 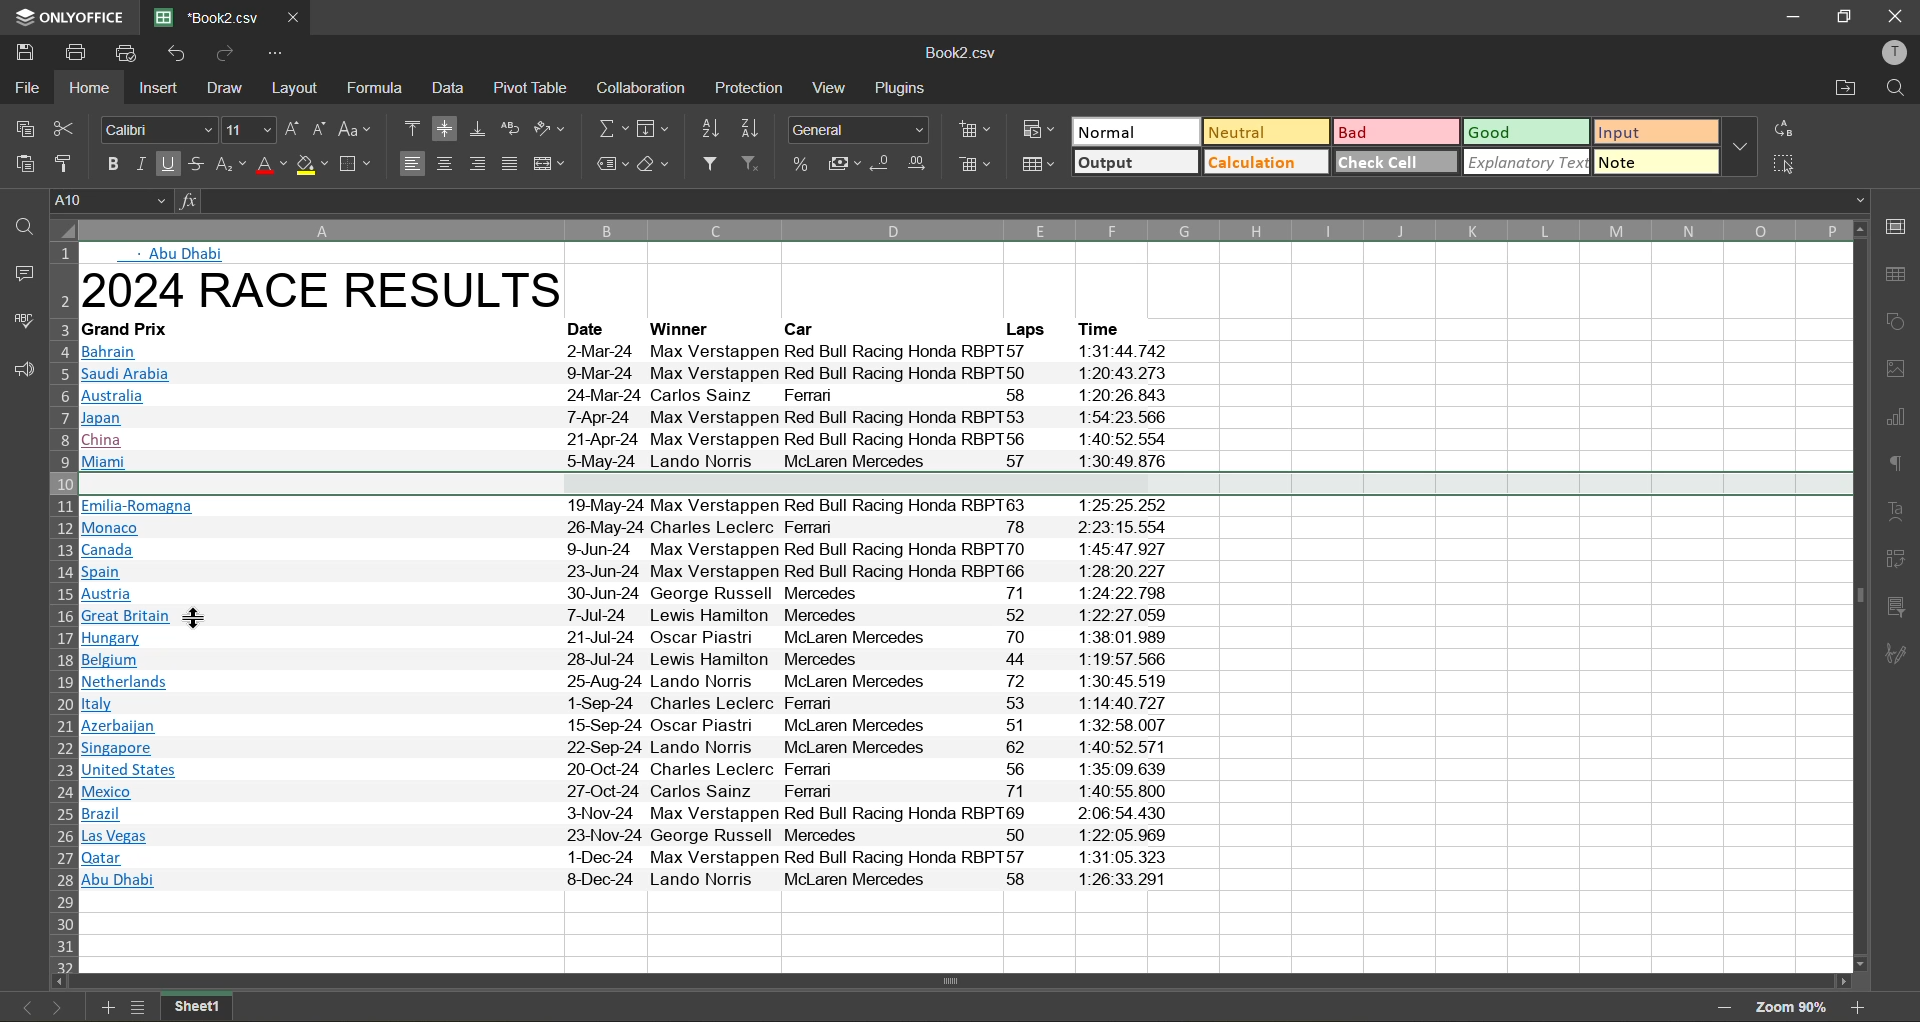 I want to click on undo, so click(x=176, y=55).